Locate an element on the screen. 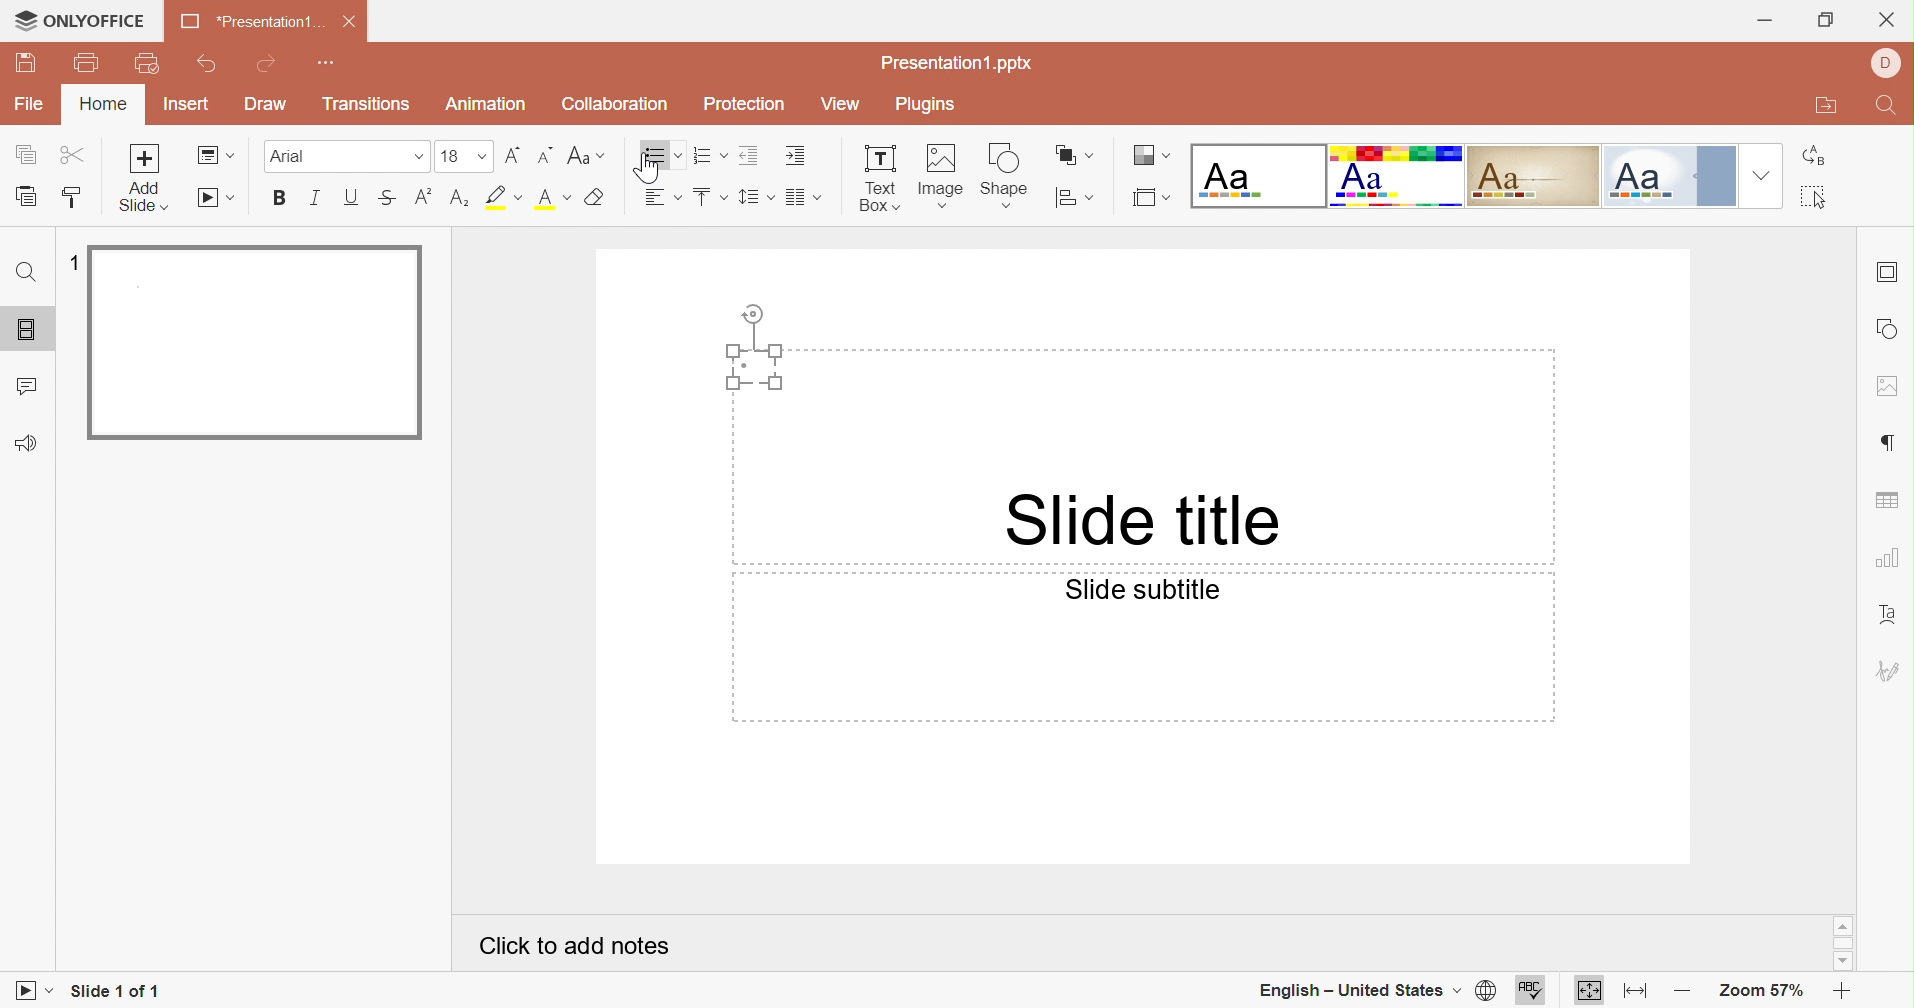 Image resolution: width=1914 pixels, height=1008 pixels. Change case is located at coordinates (588, 158).